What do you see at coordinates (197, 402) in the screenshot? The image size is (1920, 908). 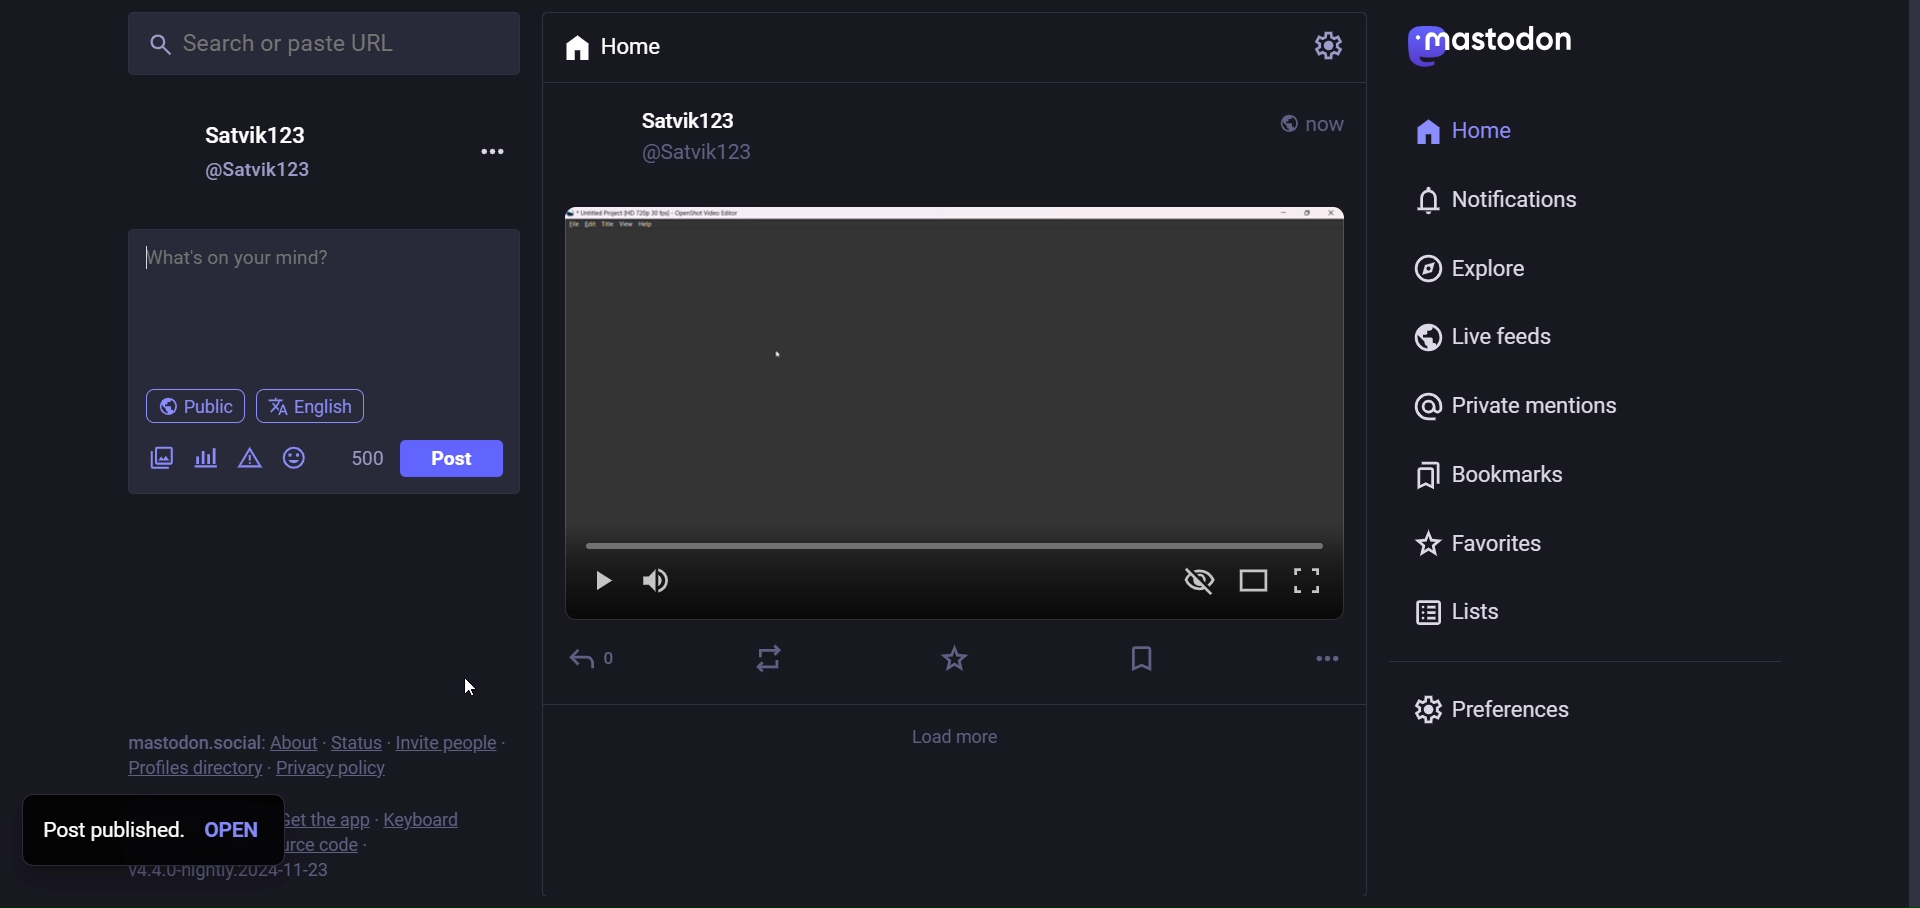 I see `public` at bounding box center [197, 402].